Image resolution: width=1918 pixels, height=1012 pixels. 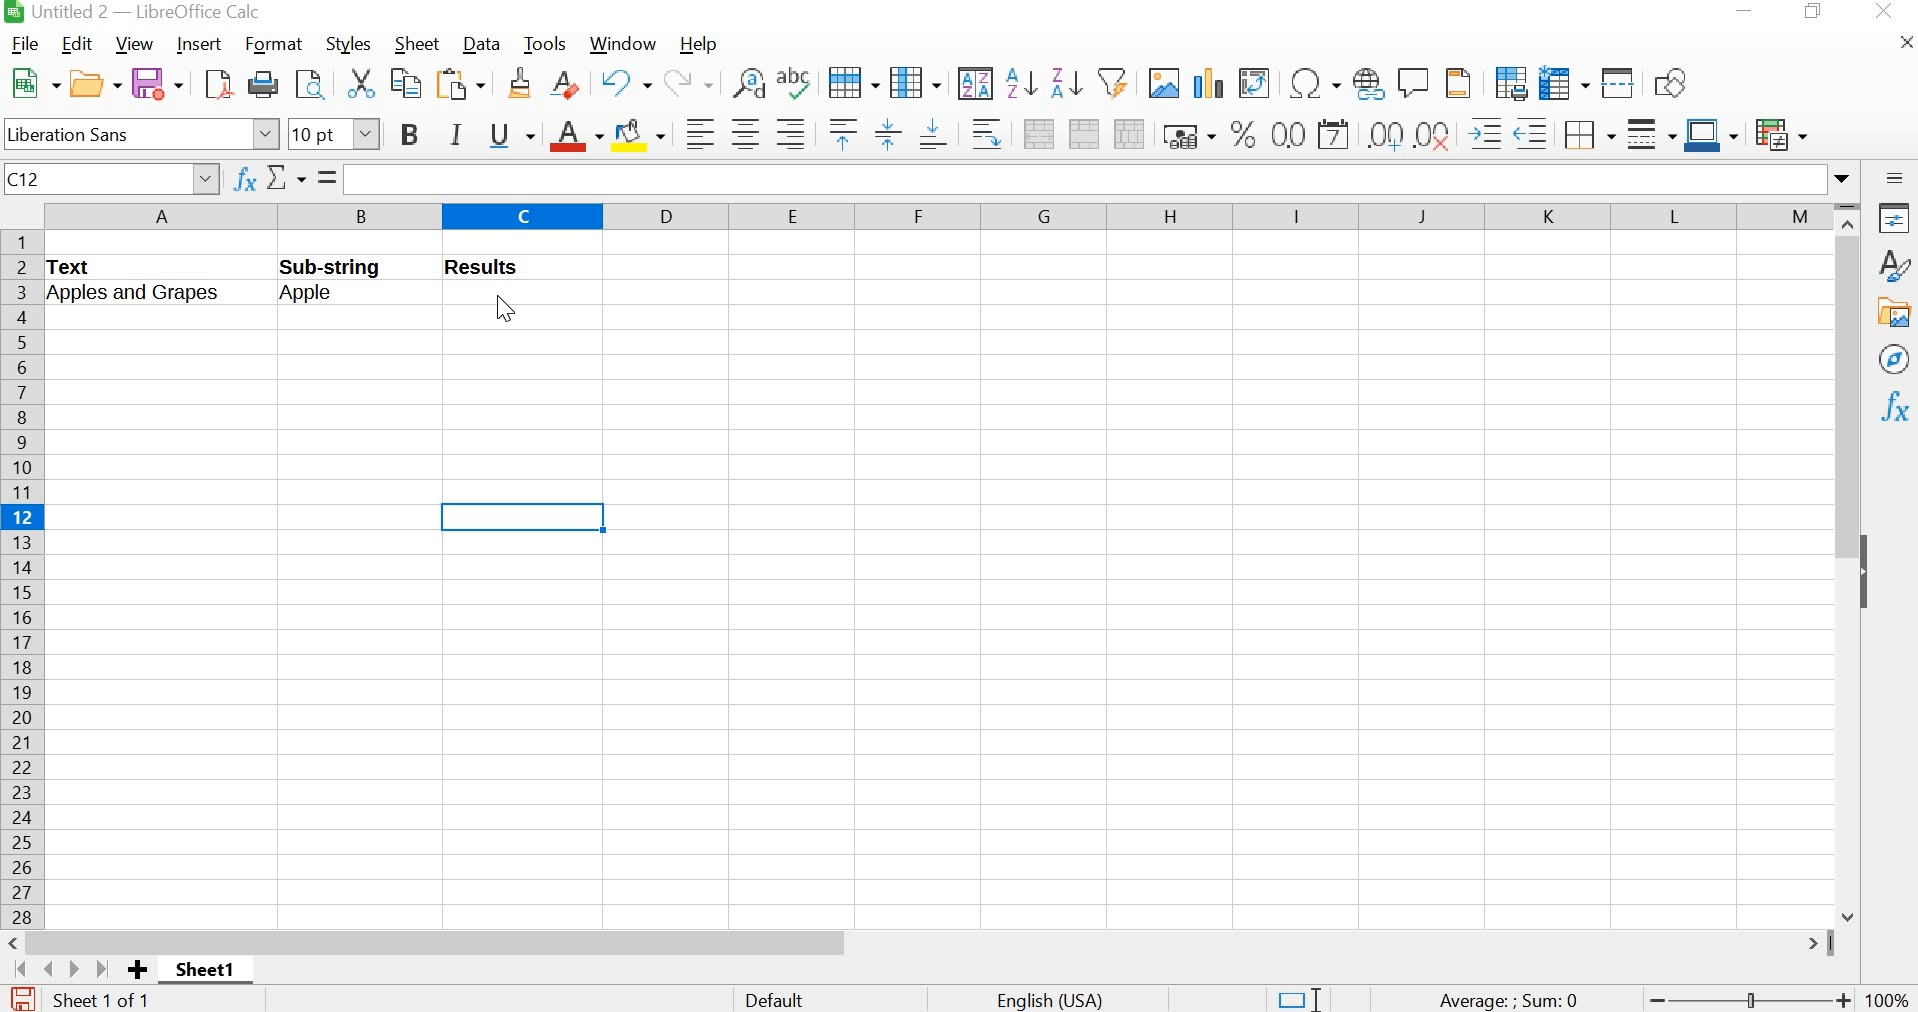 What do you see at coordinates (1288, 134) in the screenshot?
I see `format as number` at bounding box center [1288, 134].